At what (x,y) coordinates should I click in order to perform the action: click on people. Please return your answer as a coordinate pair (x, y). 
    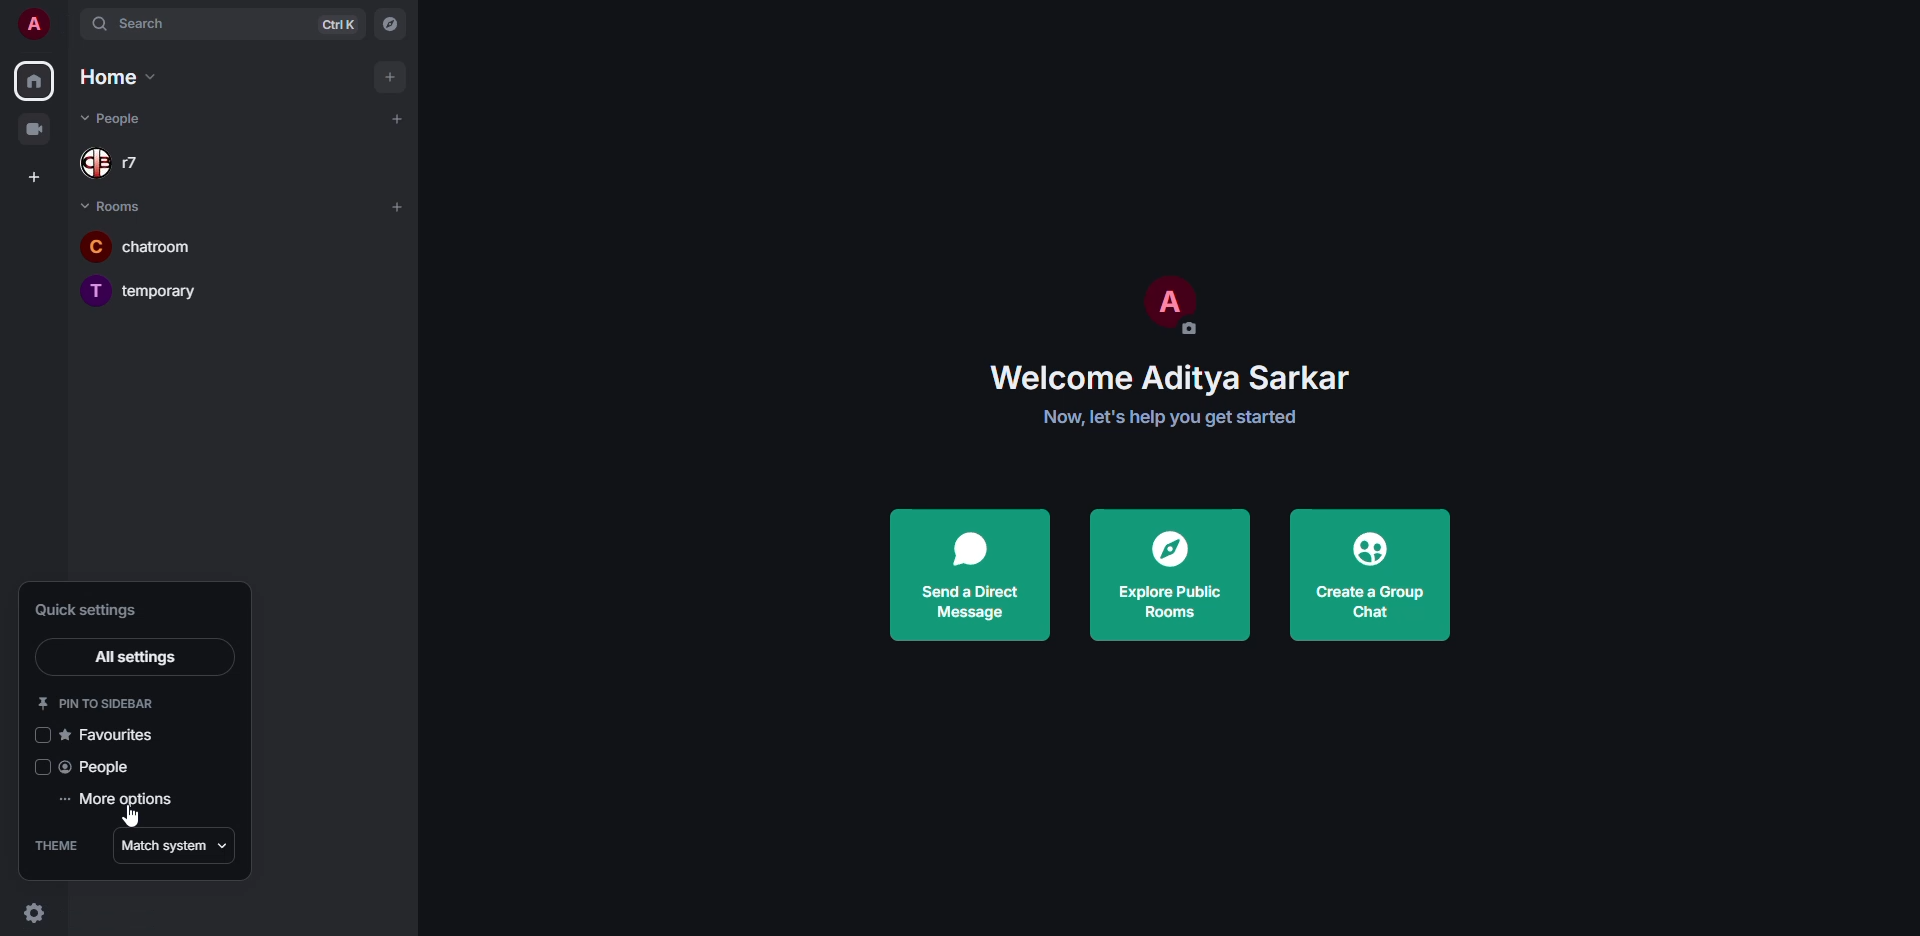
    Looking at the image, I should click on (100, 768).